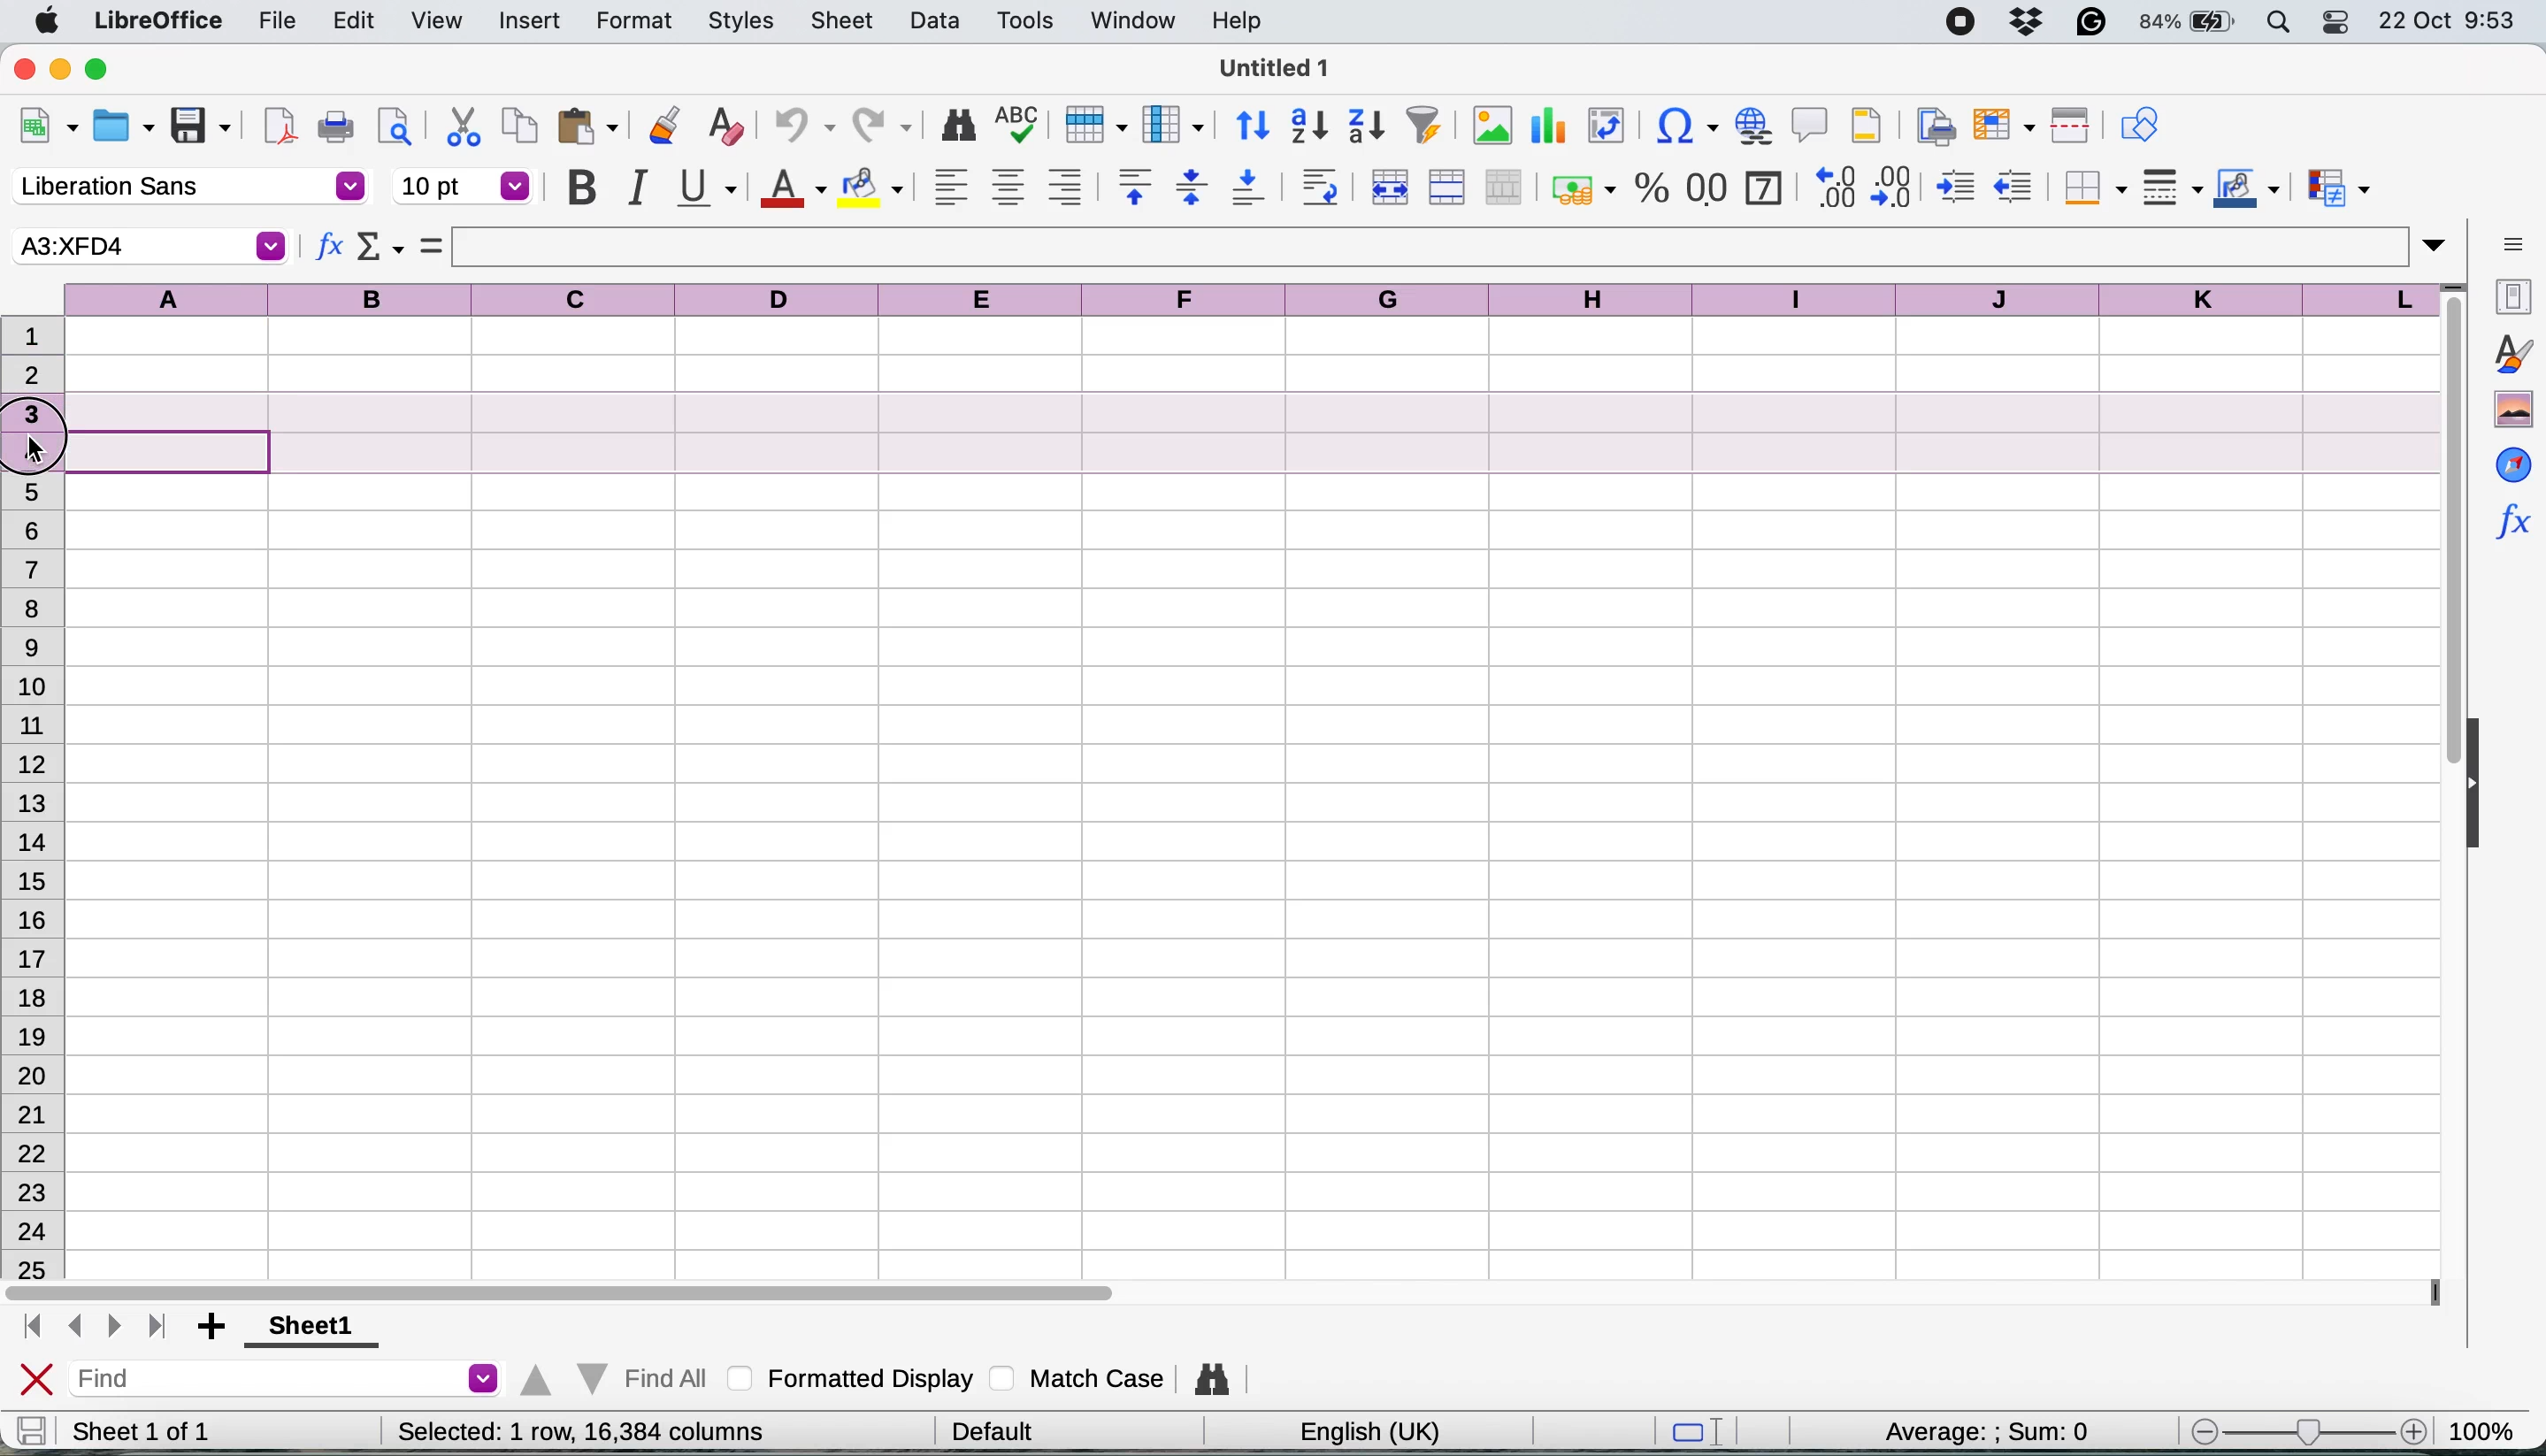  What do you see at coordinates (336, 128) in the screenshot?
I see `print` at bounding box center [336, 128].